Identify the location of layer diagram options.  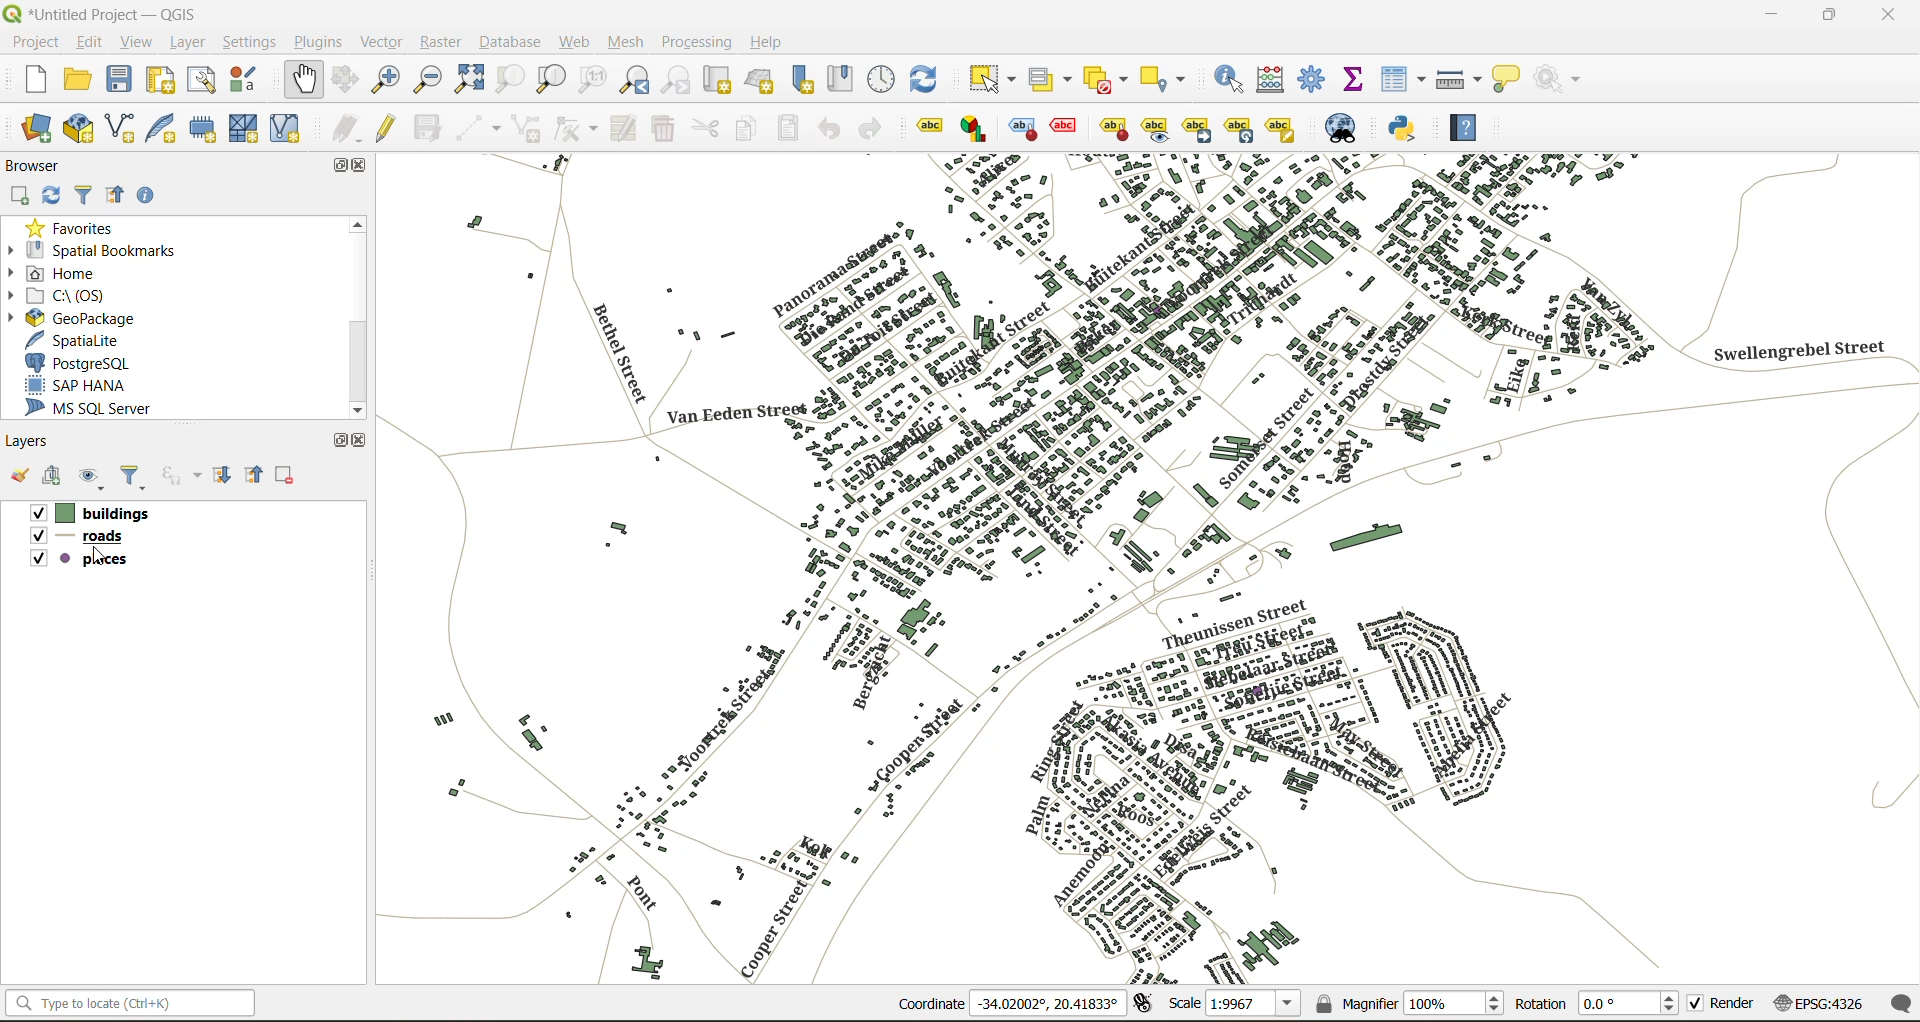
(975, 128).